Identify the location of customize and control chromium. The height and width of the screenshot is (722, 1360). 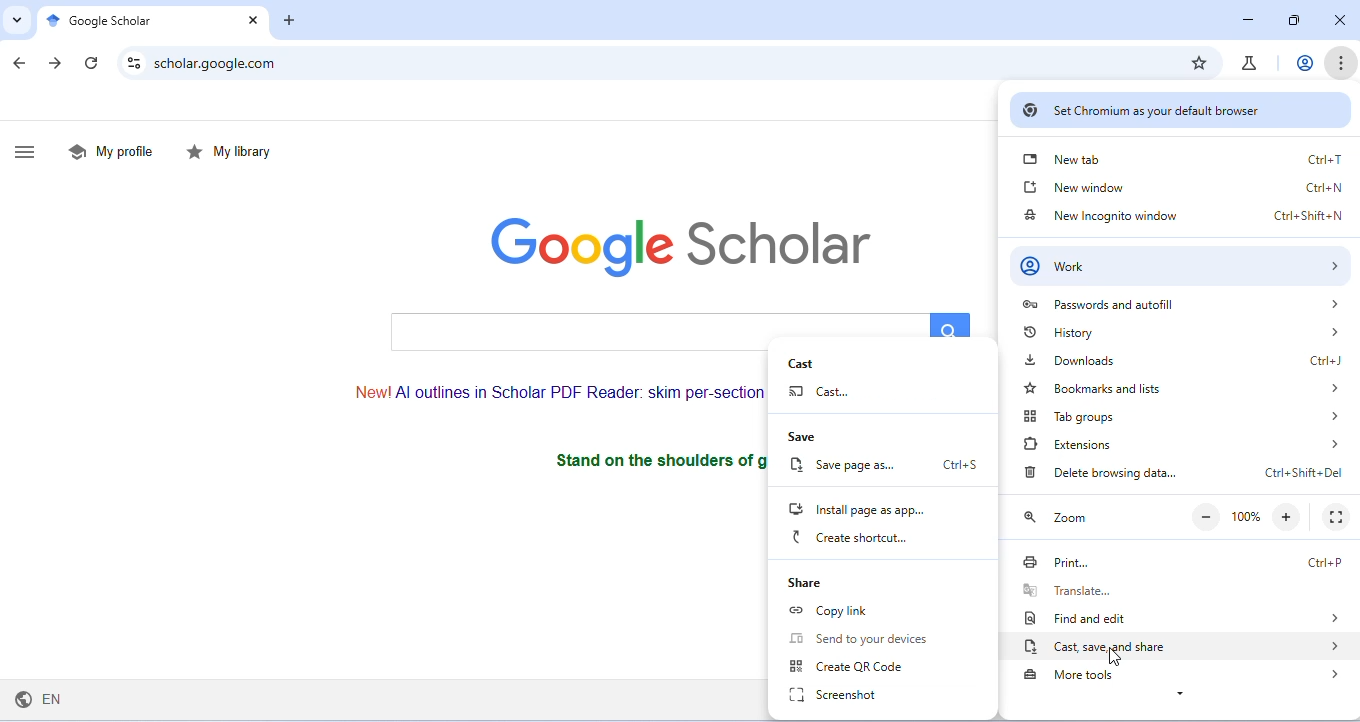
(1341, 64).